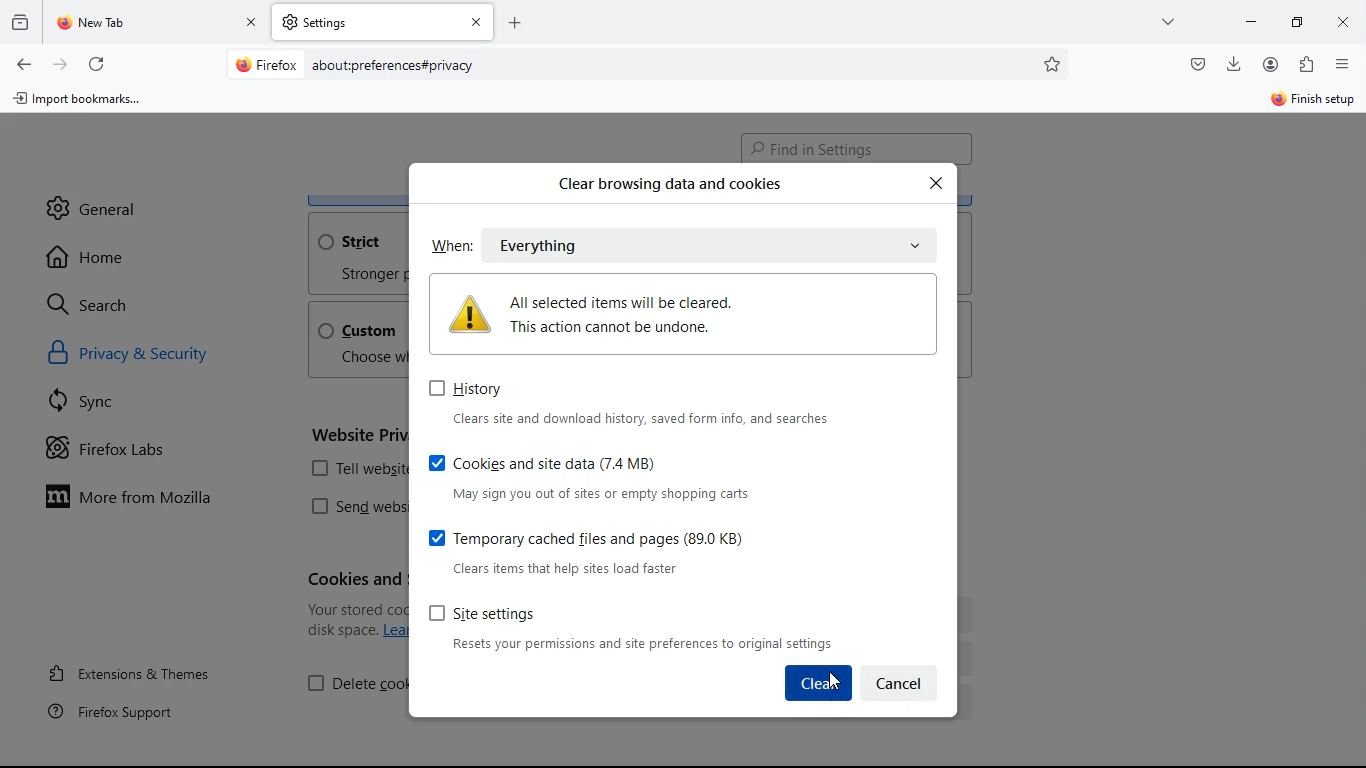  I want to click on minimize, so click(1251, 20).